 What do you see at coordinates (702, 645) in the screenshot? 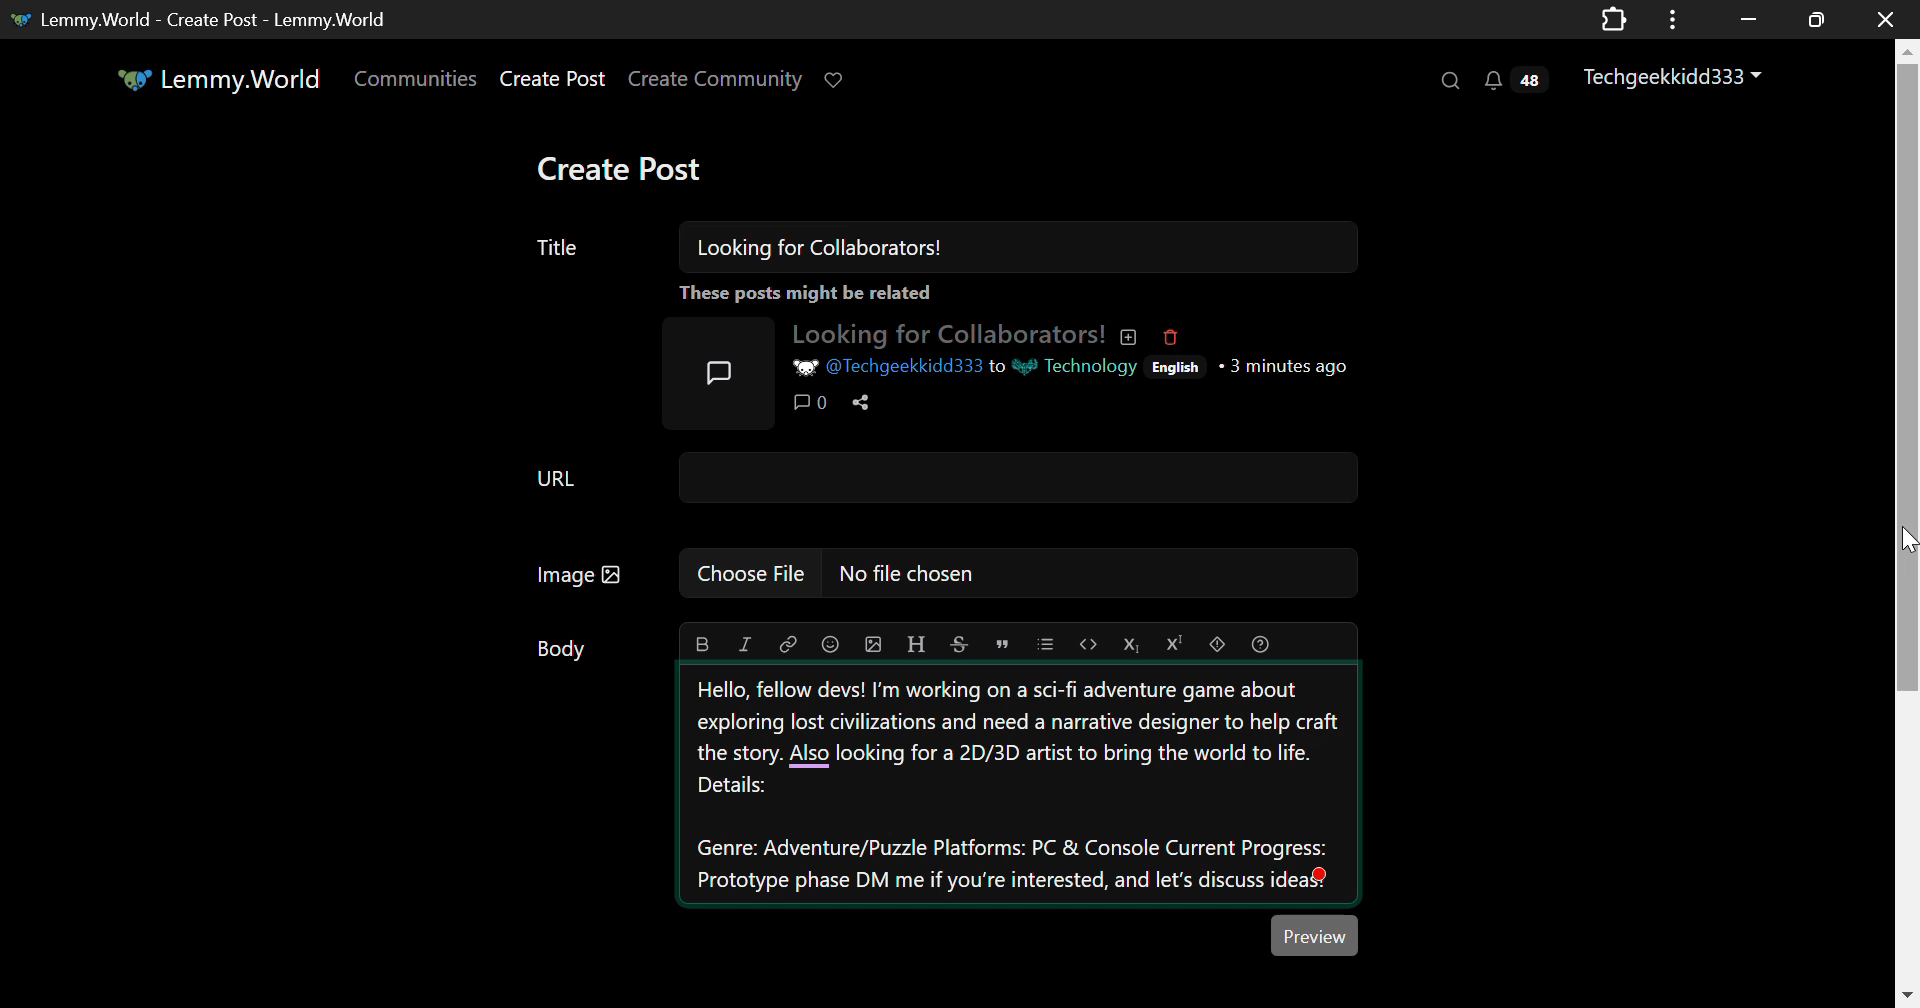
I see `bold` at bounding box center [702, 645].